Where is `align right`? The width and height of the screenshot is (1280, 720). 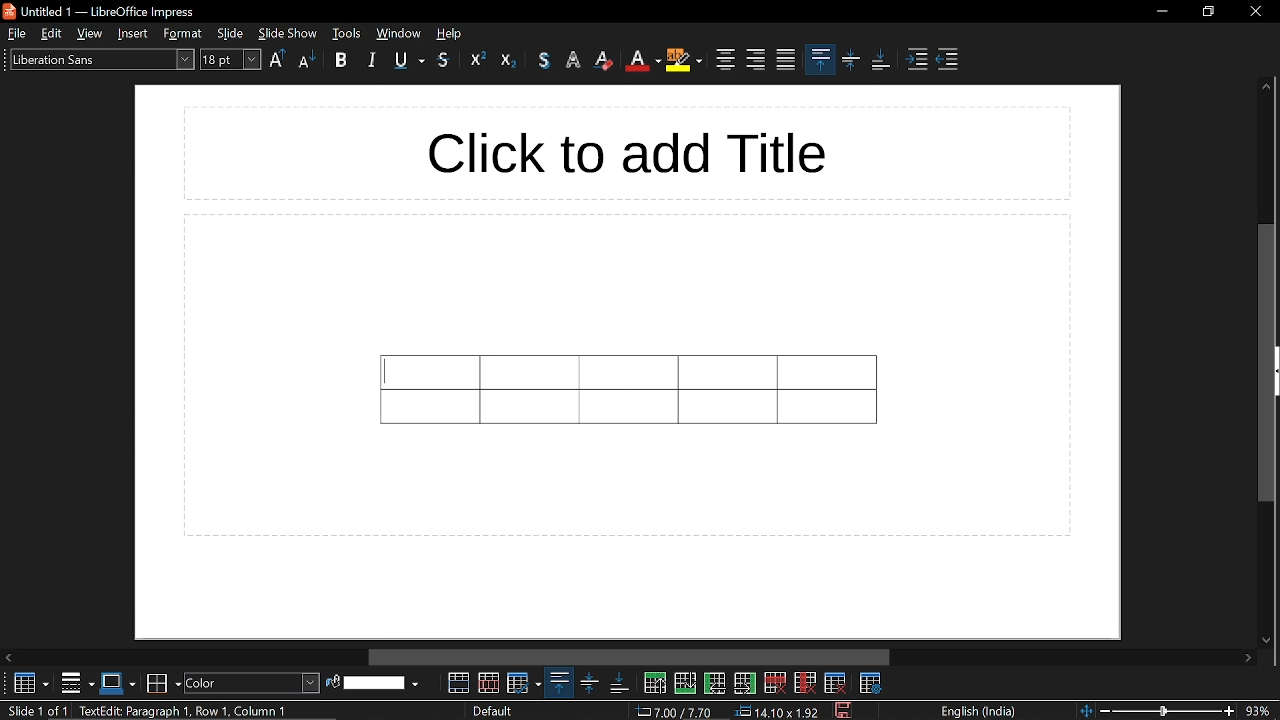
align right is located at coordinates (754, 59).